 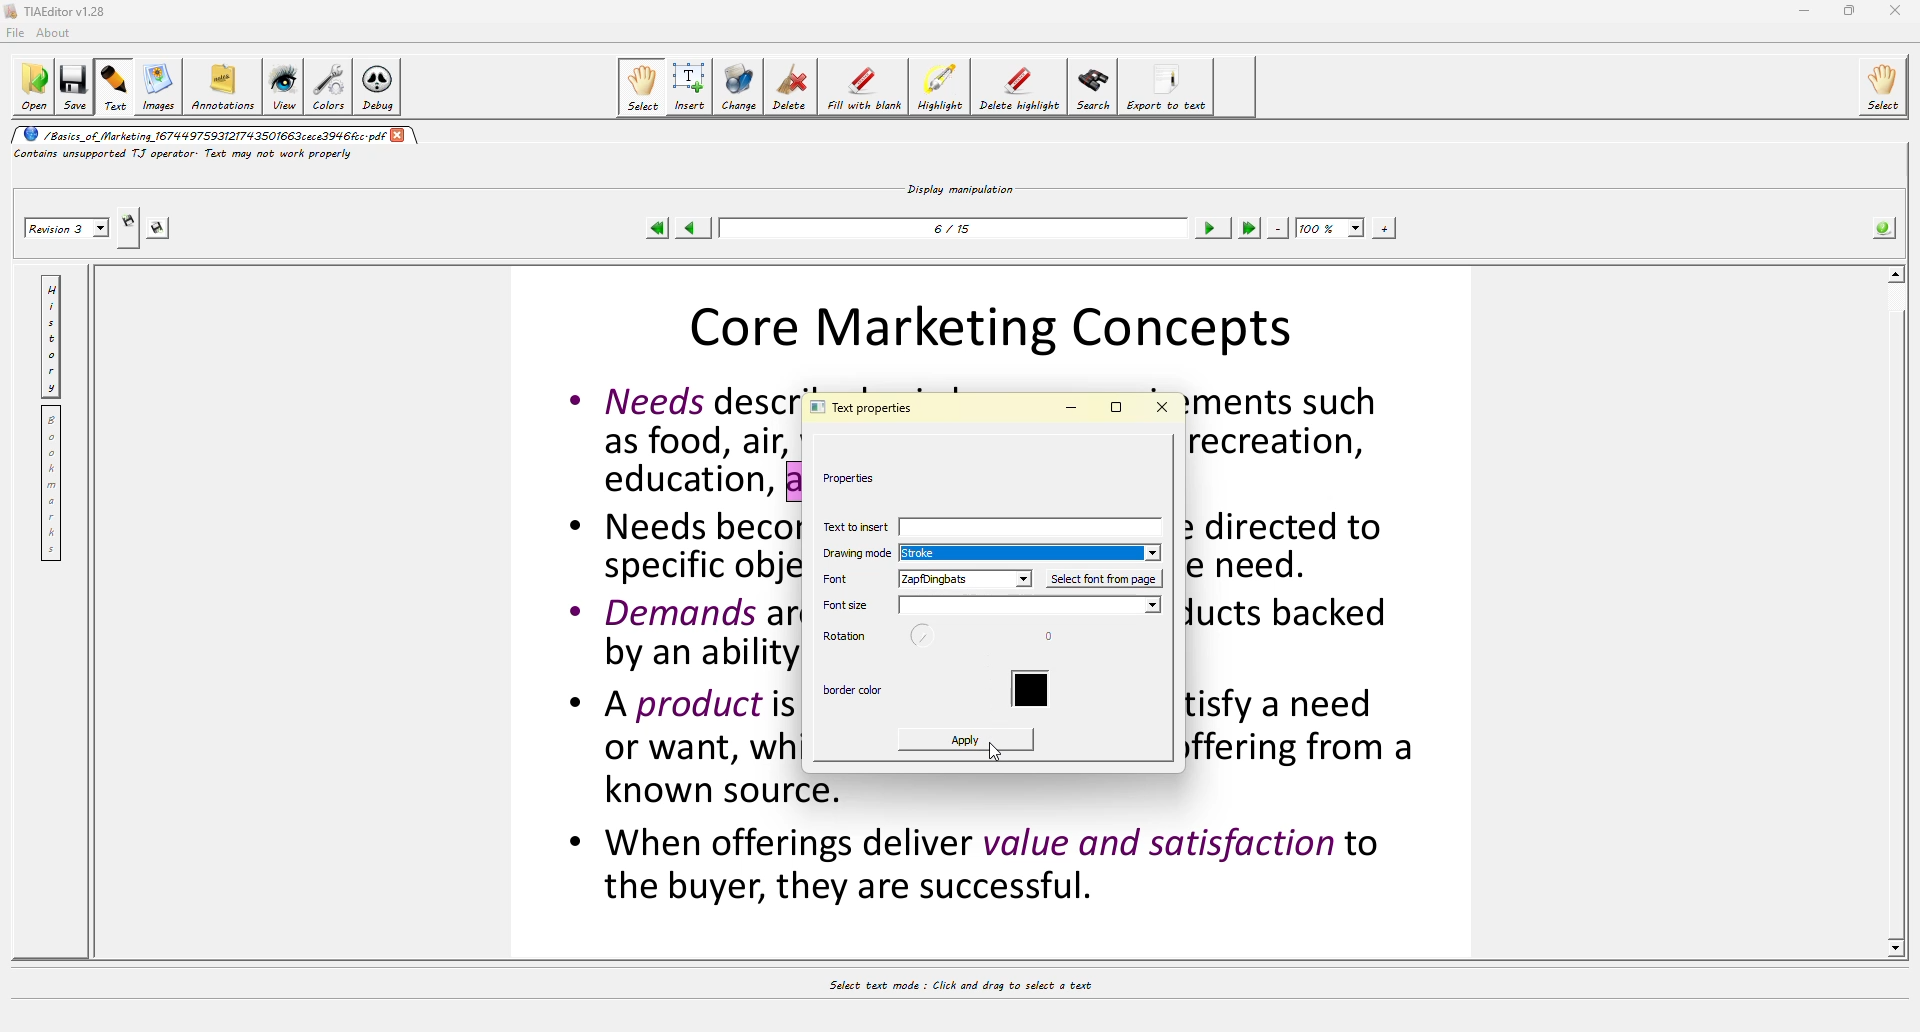 I want to click on border color, so click(x=853, y=689).